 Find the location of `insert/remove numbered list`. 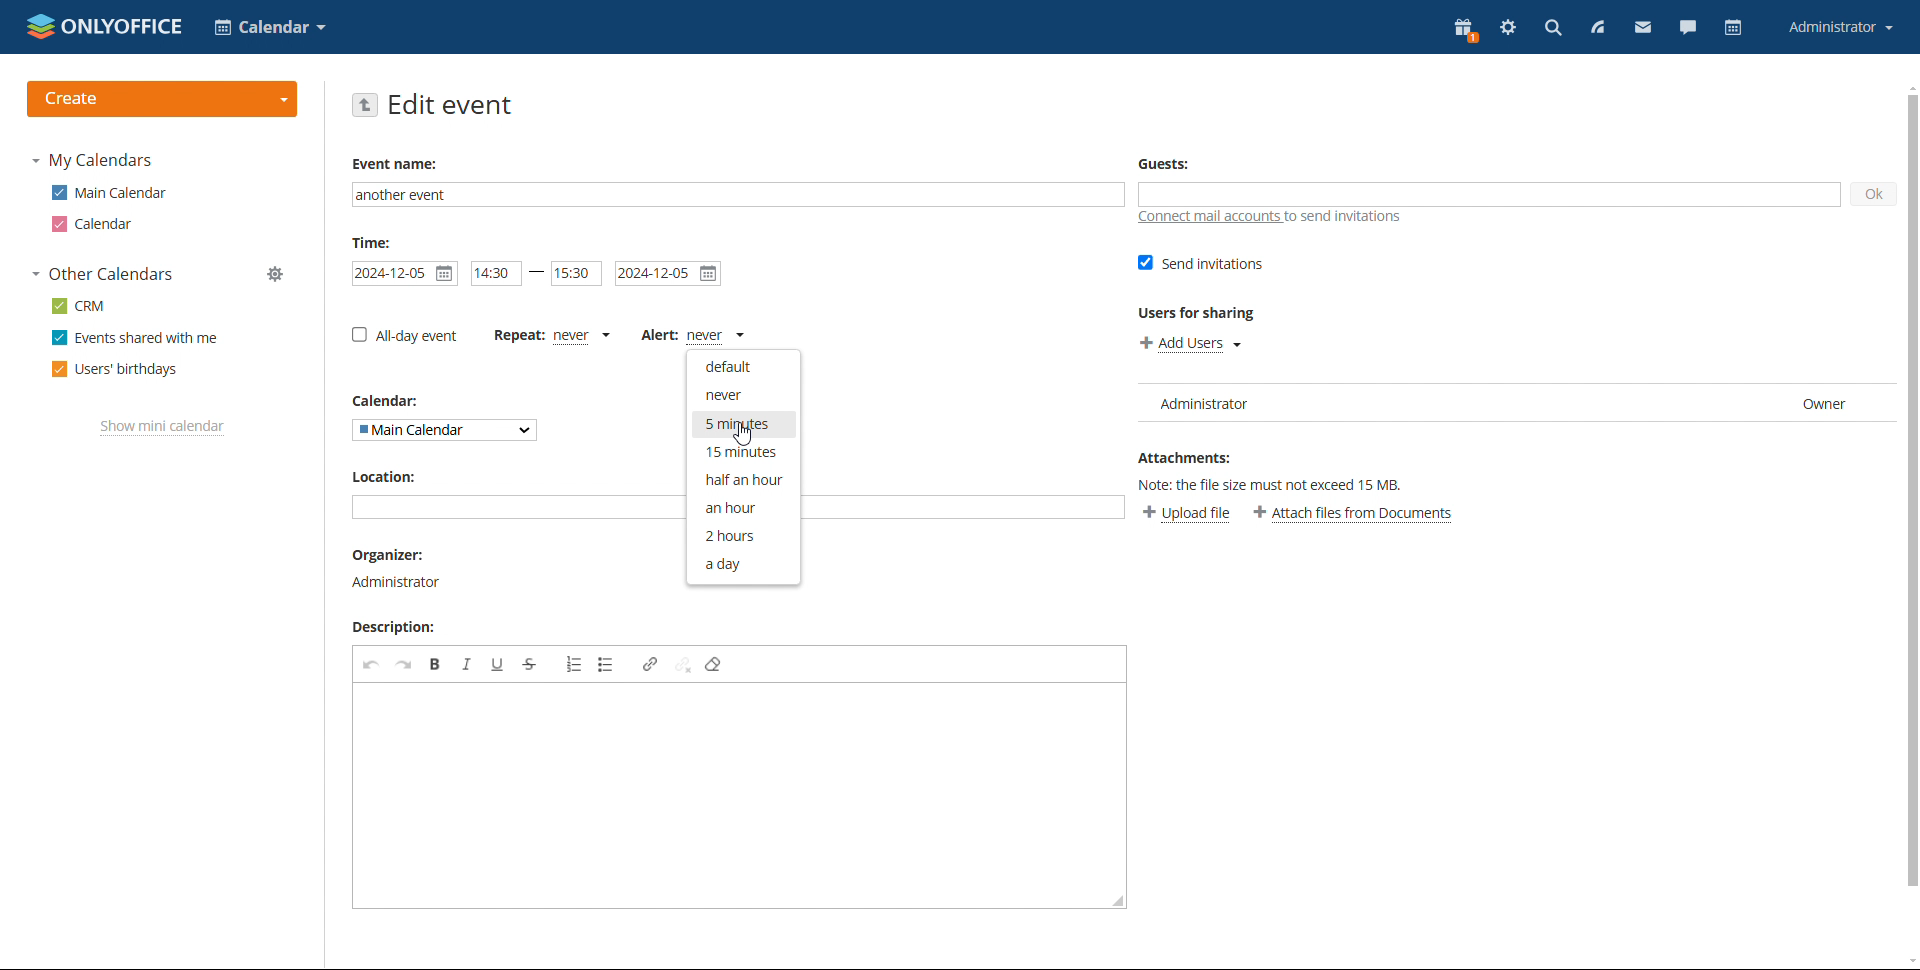

insert/remove numbered list is located at coordinates (573, 665).